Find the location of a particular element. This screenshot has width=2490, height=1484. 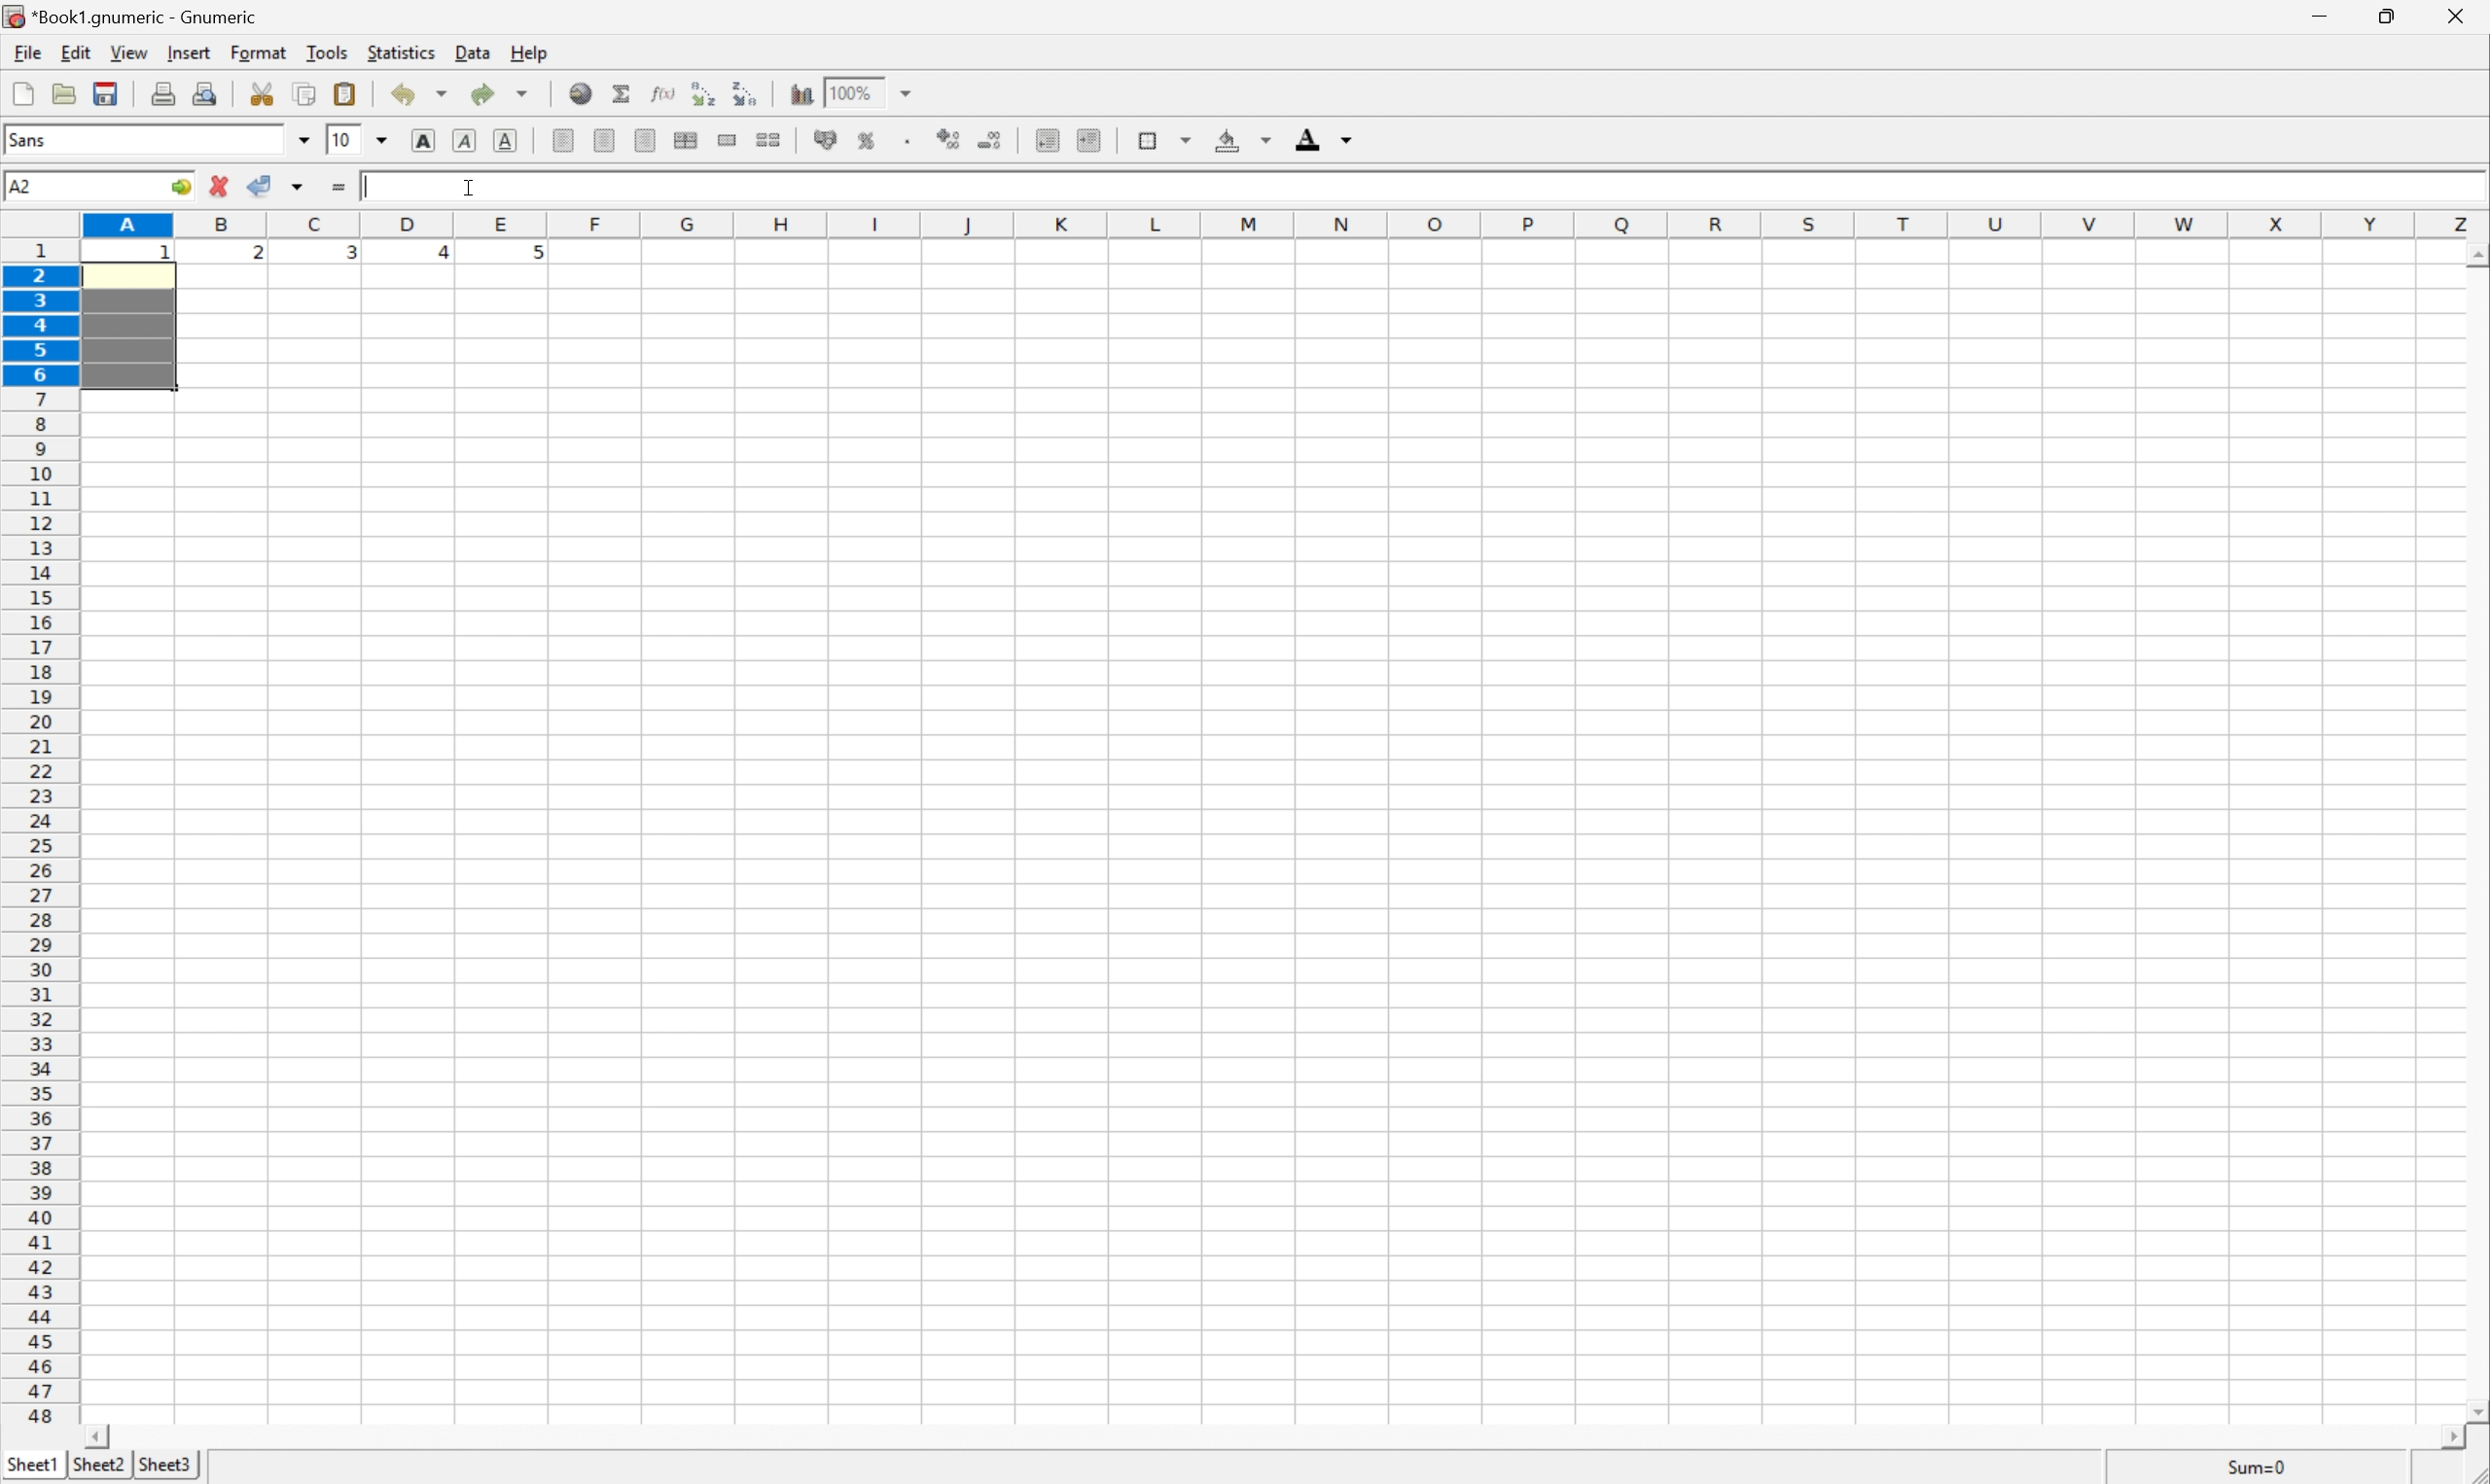

drop down is located at coordinates (381, 140).